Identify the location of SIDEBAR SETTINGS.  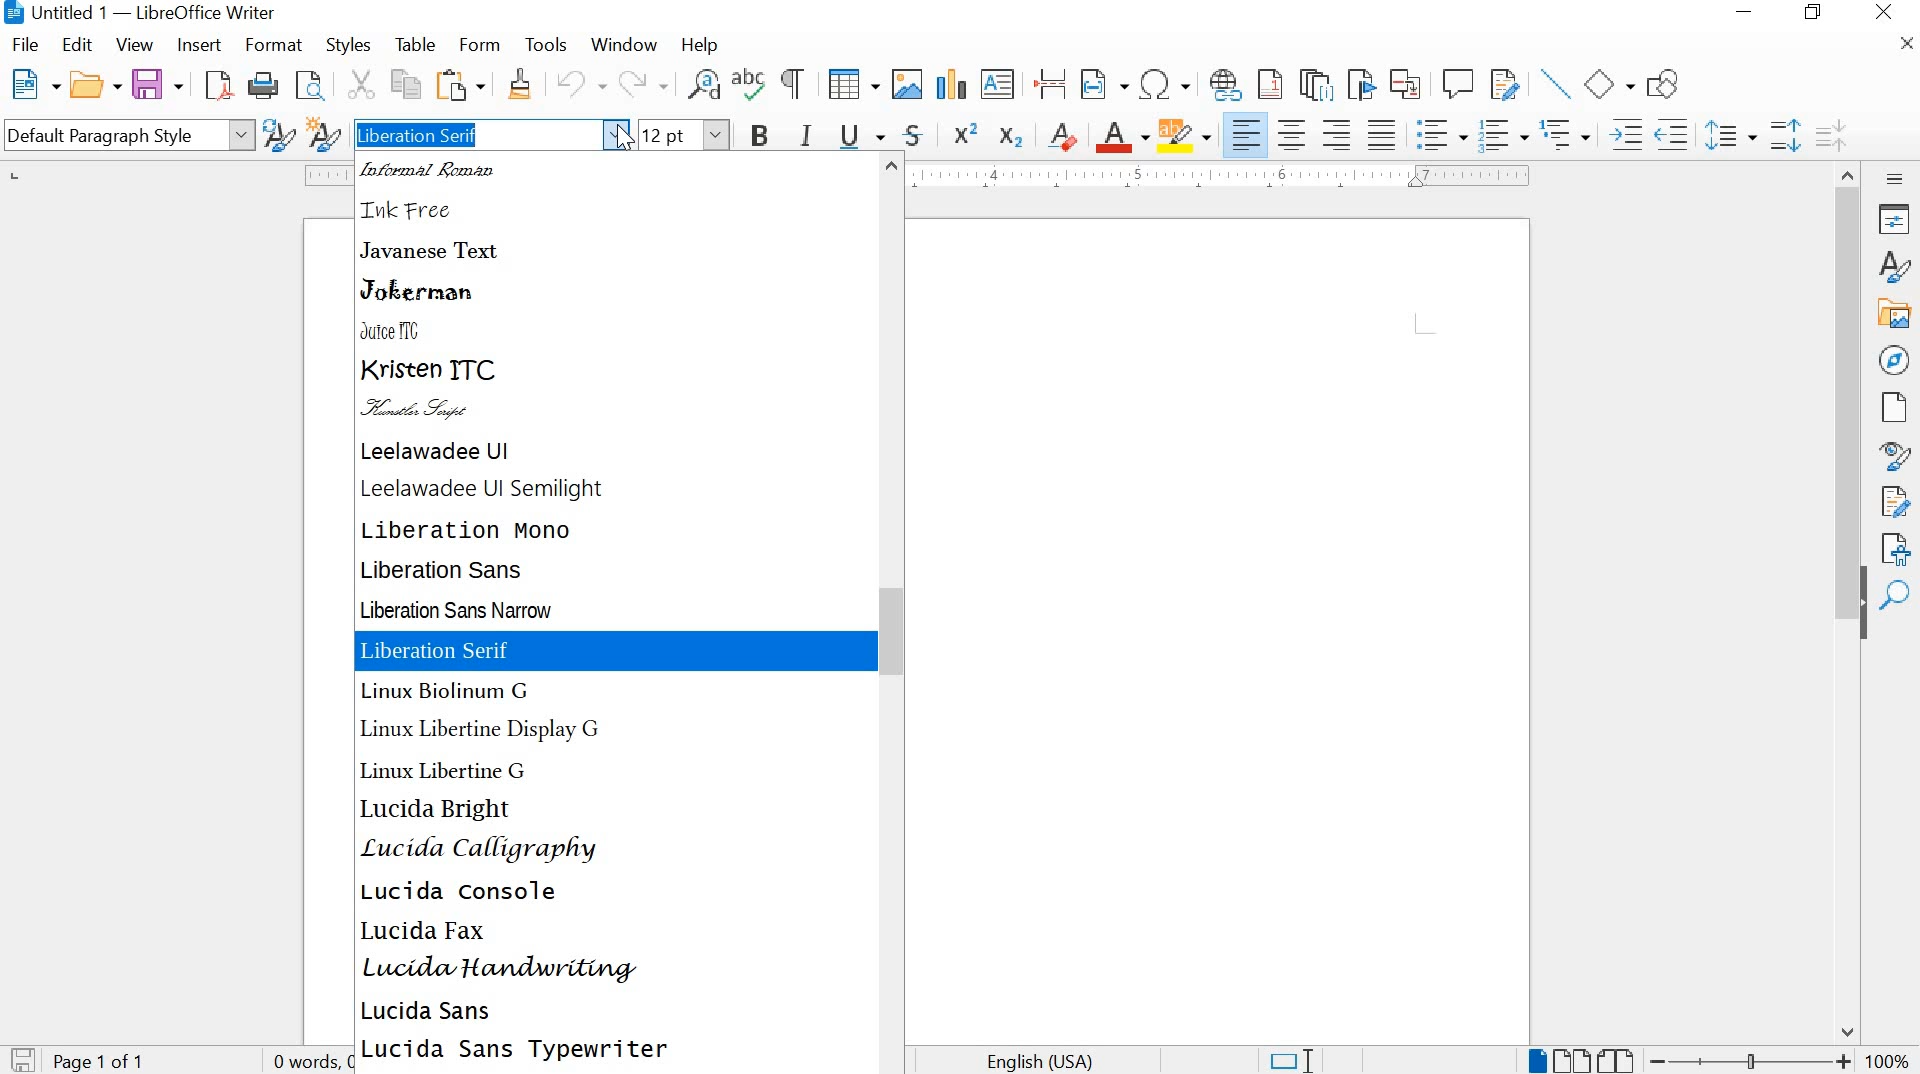
(1895, 179).